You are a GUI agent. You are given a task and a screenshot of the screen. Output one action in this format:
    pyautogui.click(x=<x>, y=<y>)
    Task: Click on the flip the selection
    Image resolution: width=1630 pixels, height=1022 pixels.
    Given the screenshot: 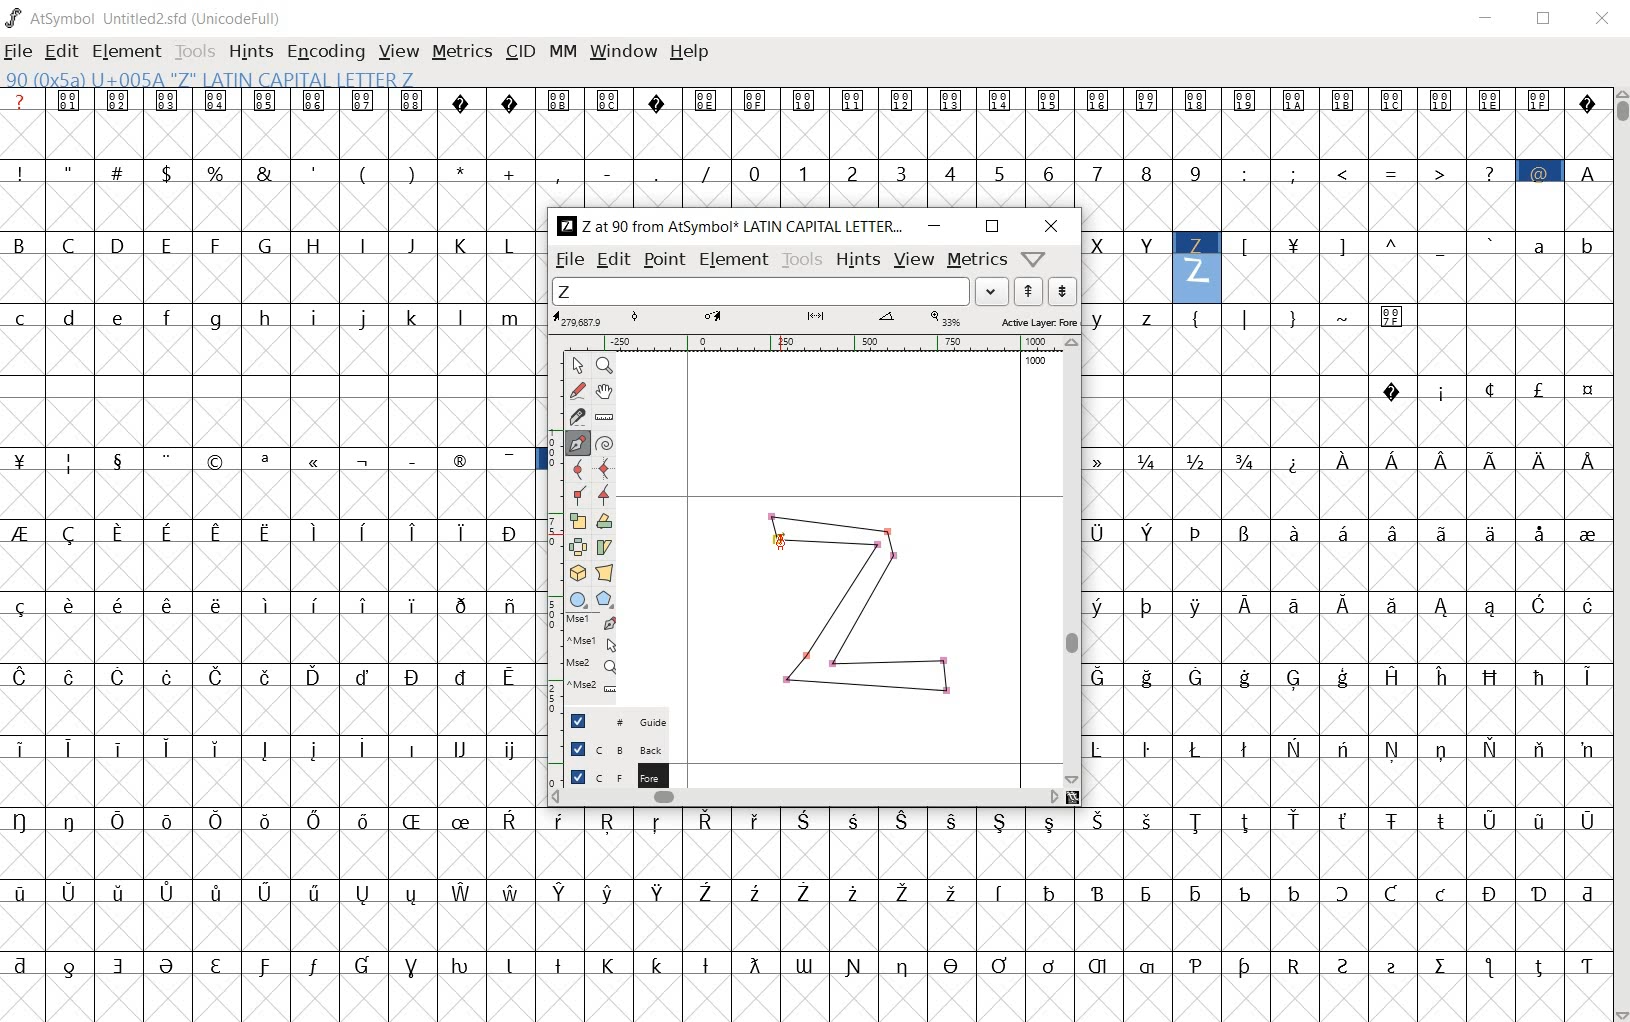 What is the action you would take?
    pyautogui.click(x=577, y=548)
    